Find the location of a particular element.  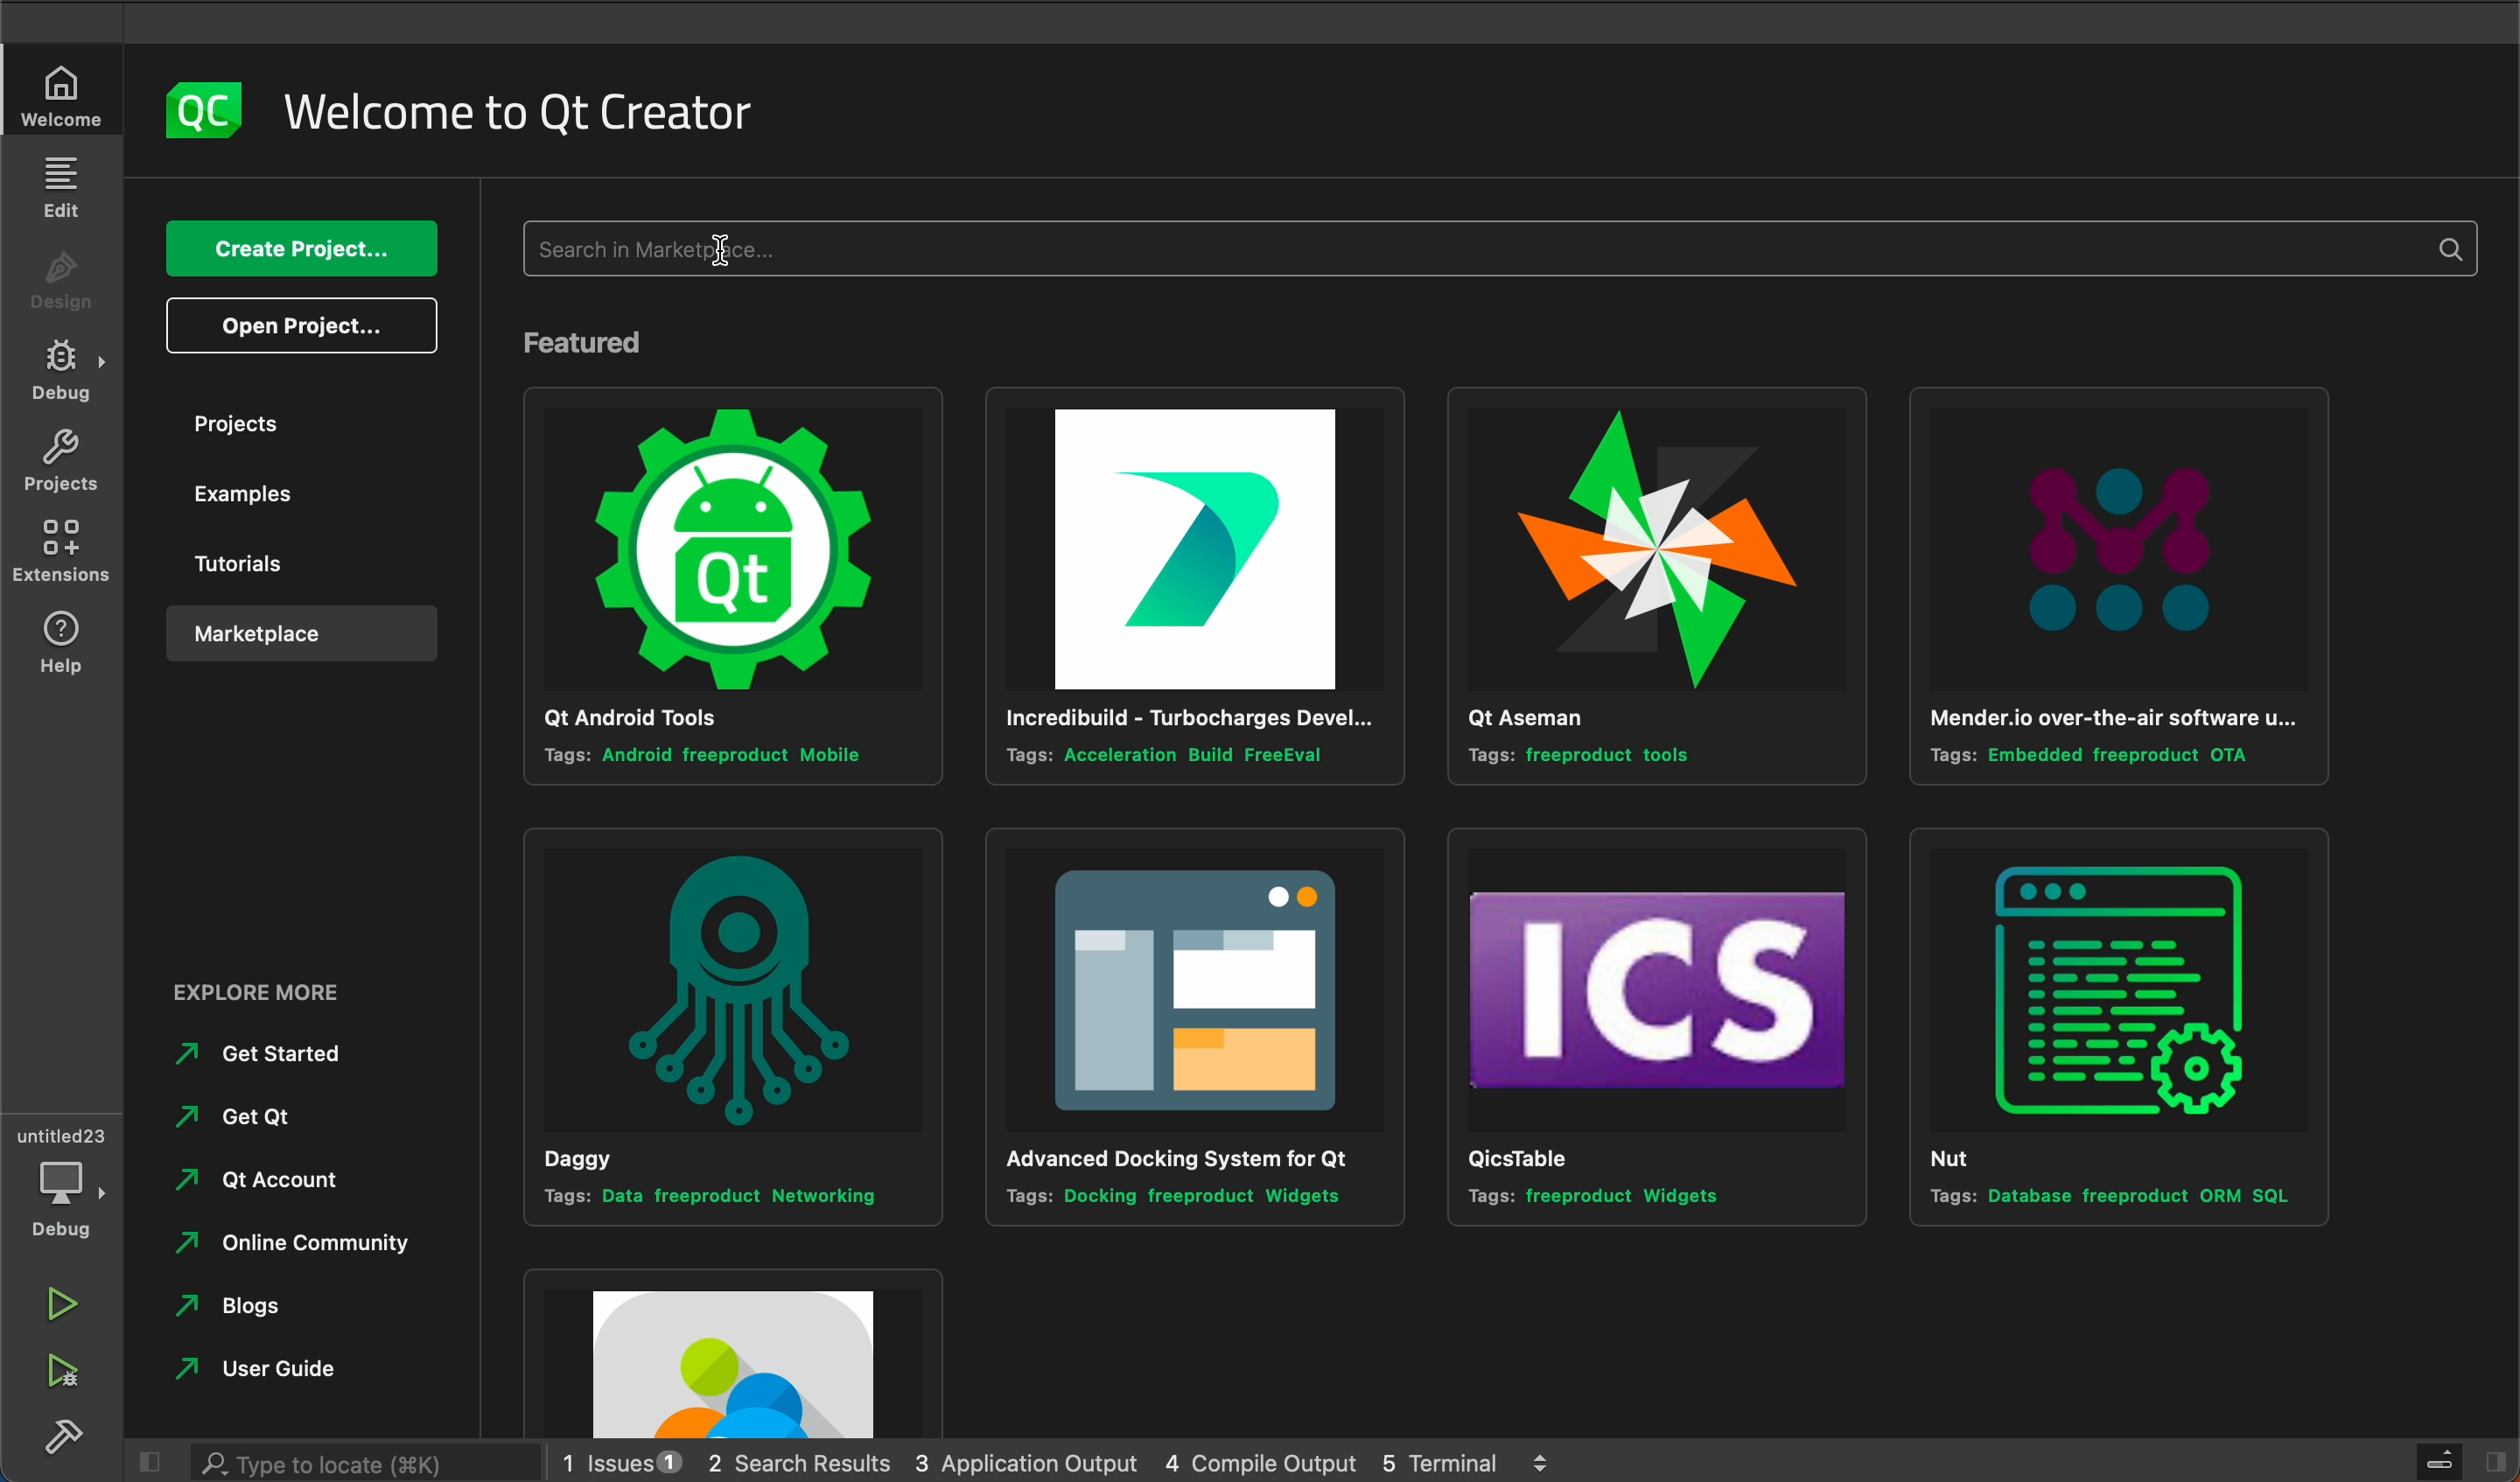

 is located at coordinates (1194, 1026).